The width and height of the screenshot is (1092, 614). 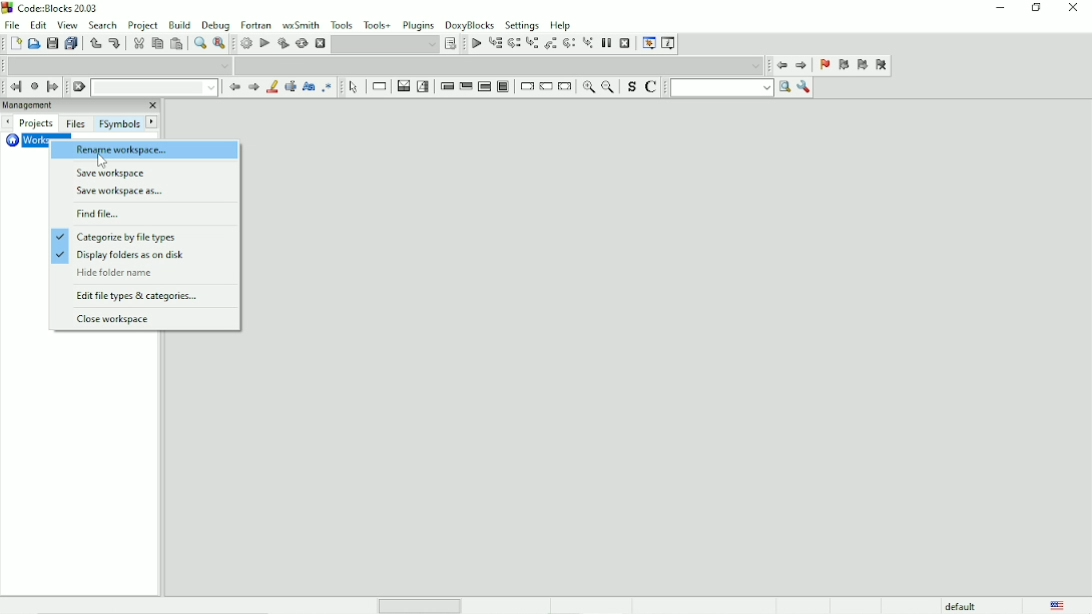 What do you see at coordinates (144, 25) in the screenshot?
I see `Project` at bounding box center [144, 25].